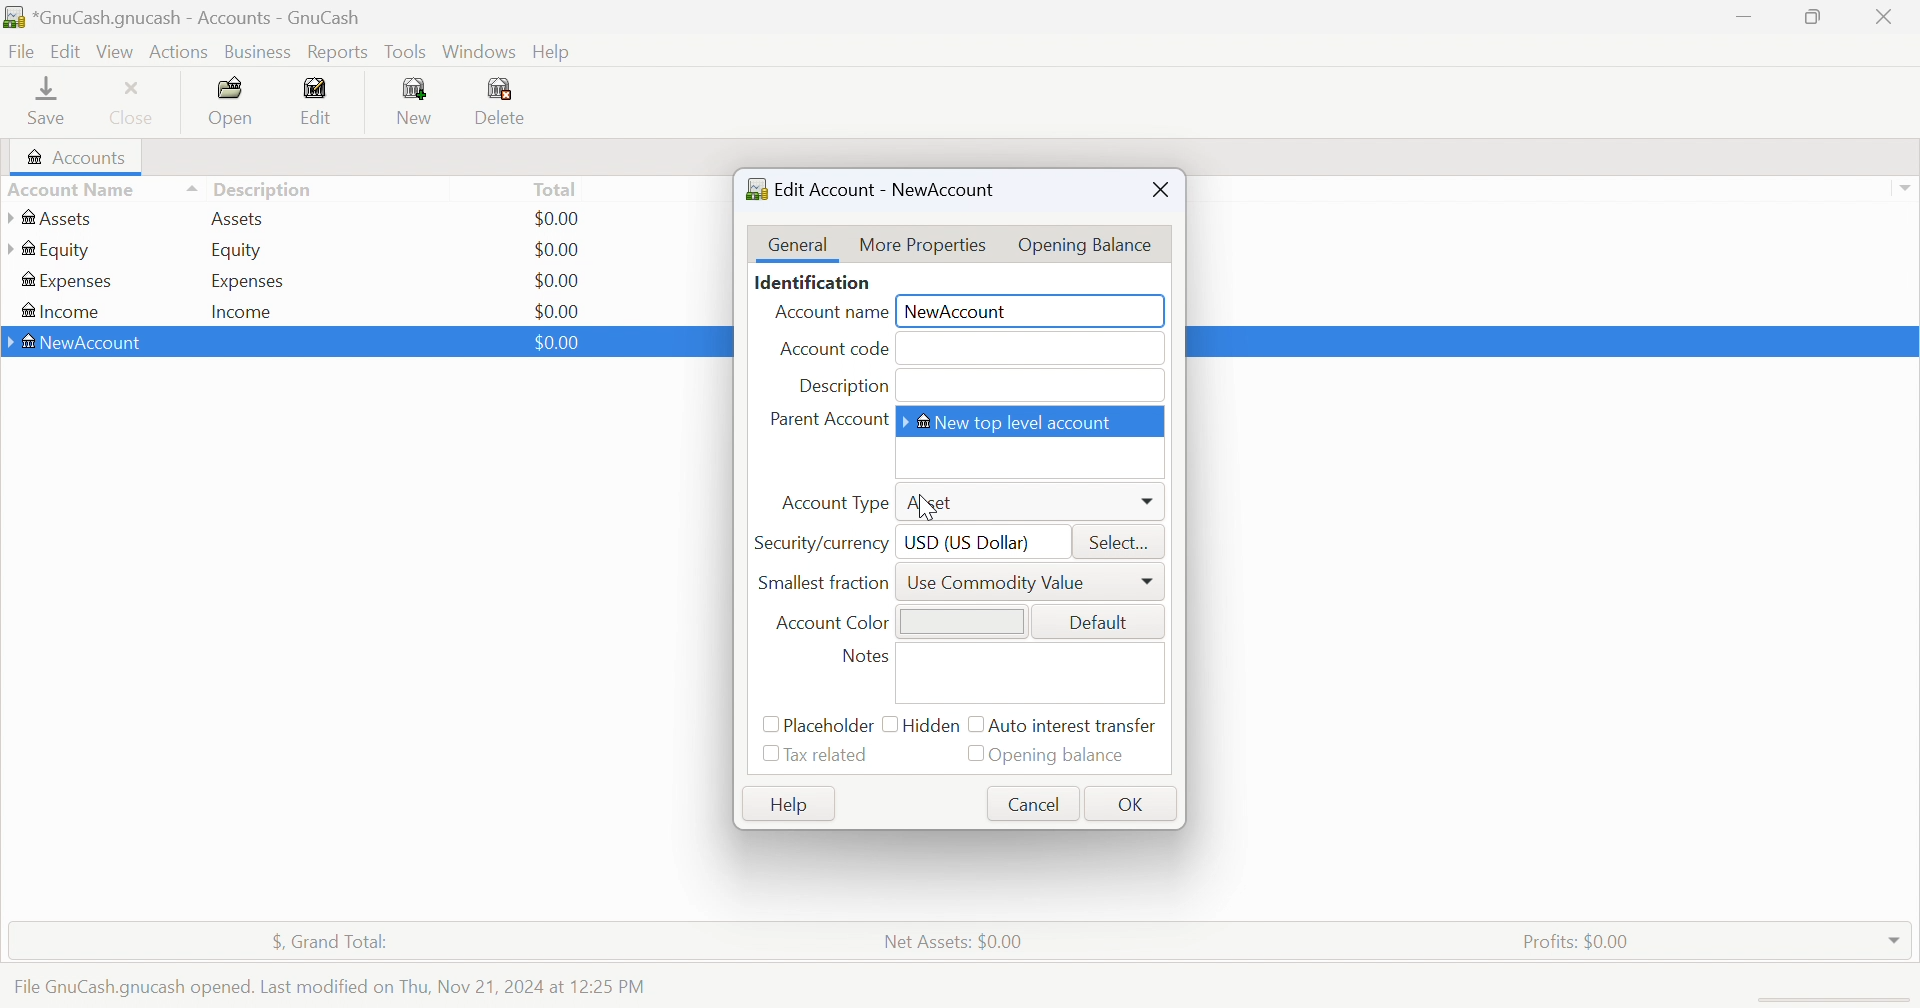 Image resolution: width=1920 pixels, height=1008 pixels. Describe the element at coordinates (559, 218) in the screenshot. I see `$0.00` at that location.